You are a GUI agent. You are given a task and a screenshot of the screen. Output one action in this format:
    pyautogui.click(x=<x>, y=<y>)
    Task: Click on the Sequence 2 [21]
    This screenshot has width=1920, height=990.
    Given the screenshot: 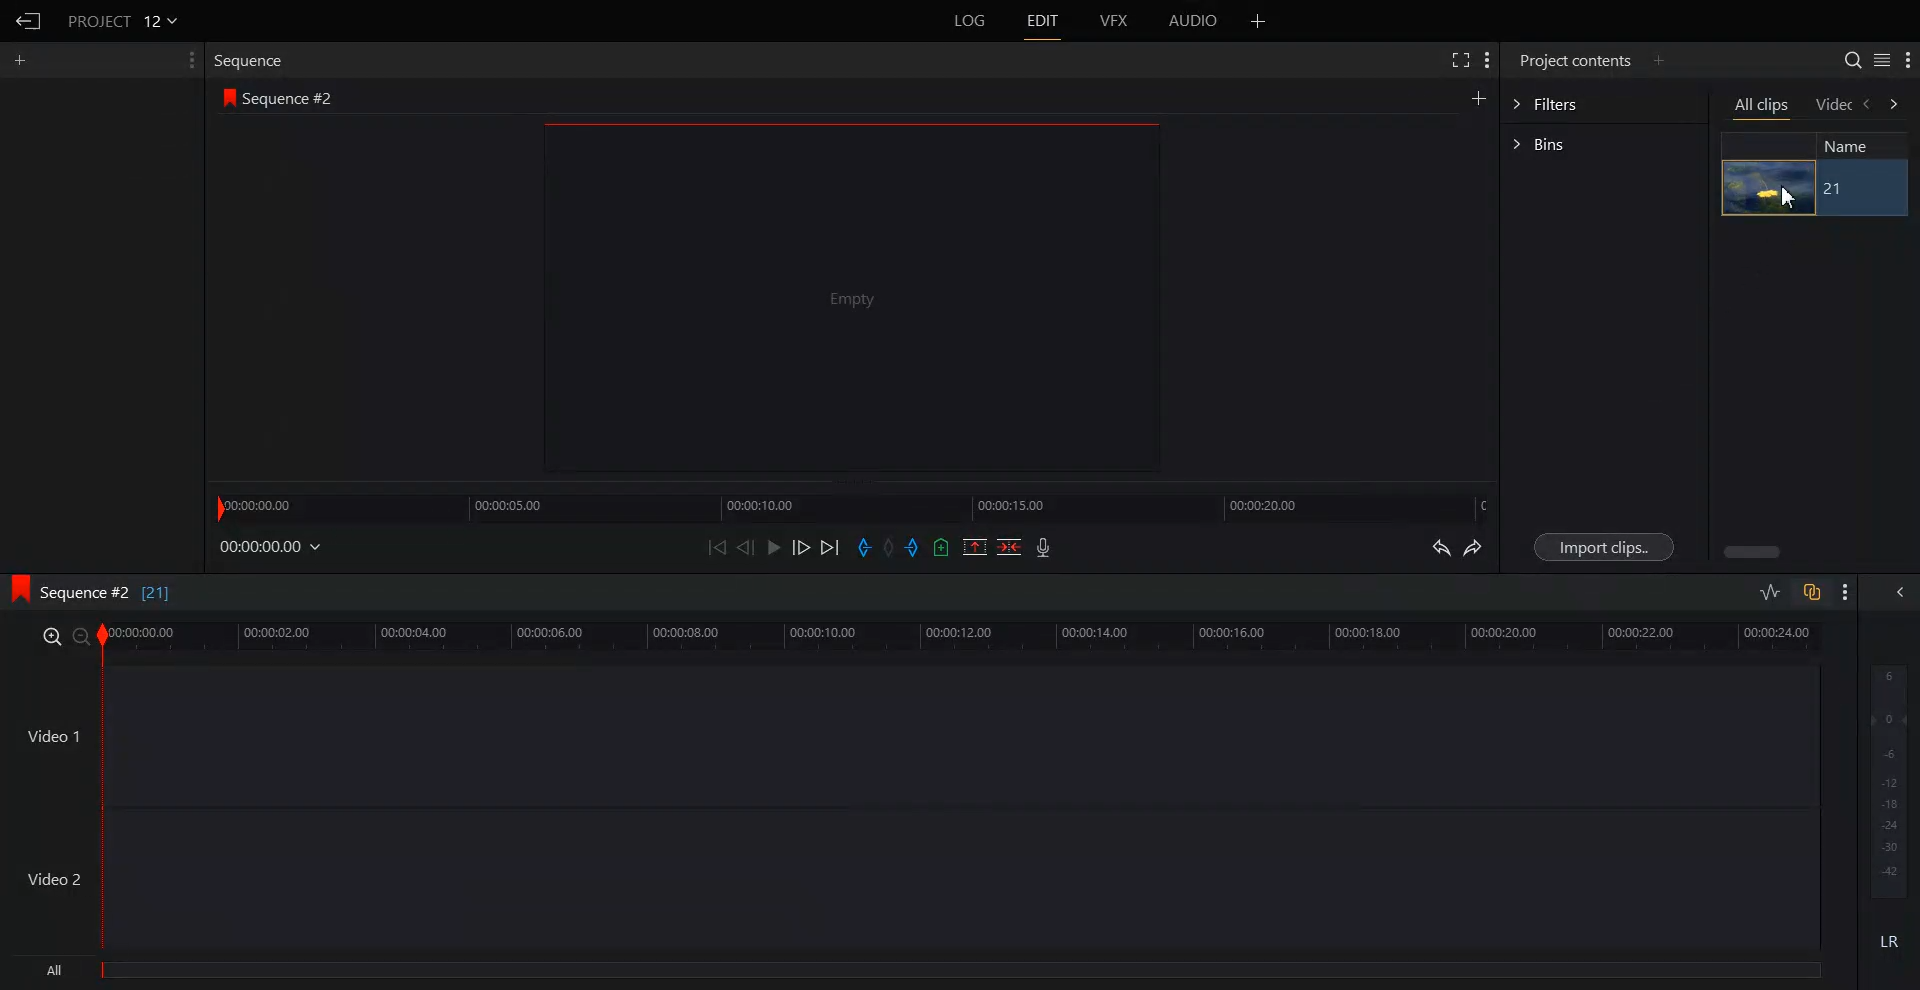 What is the action you would take?
    pyautogui.click(x=119, y=595)
    